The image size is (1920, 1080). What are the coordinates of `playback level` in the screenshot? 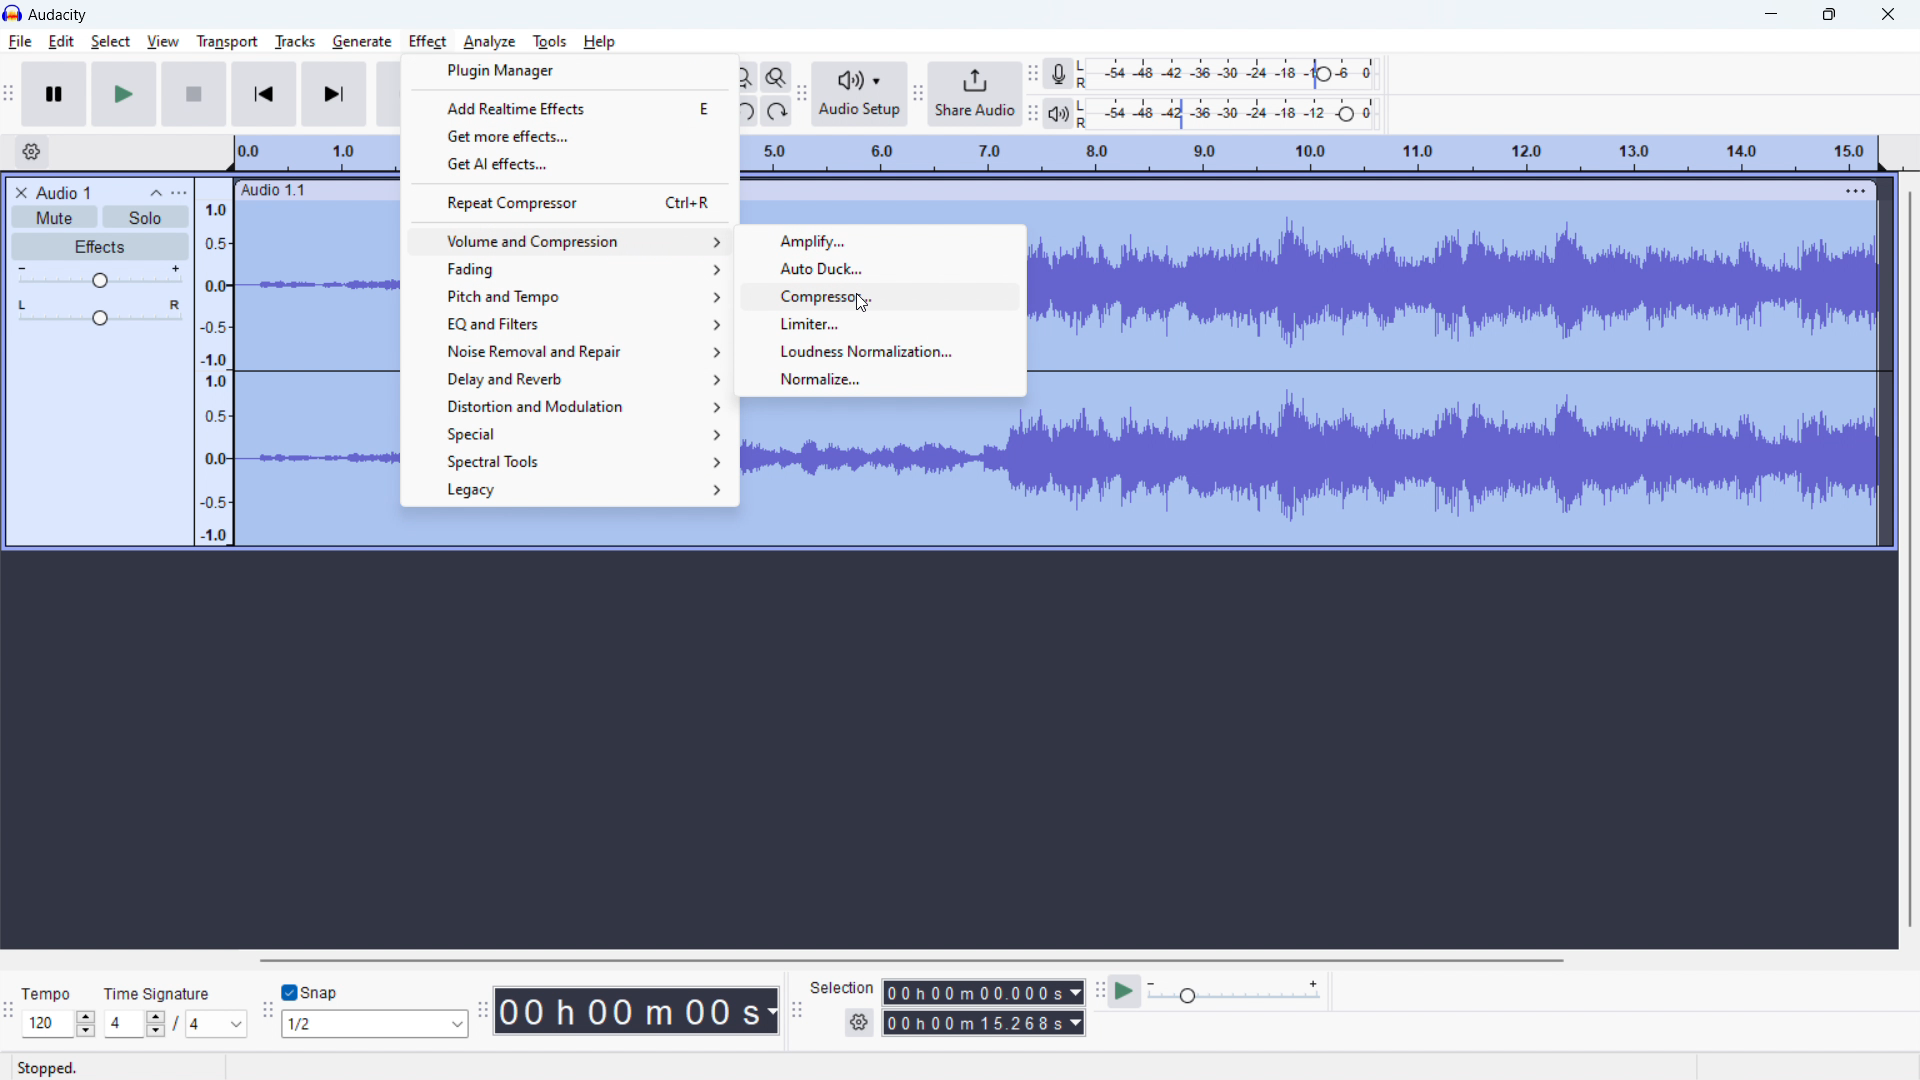 It's located at (1240, 115).